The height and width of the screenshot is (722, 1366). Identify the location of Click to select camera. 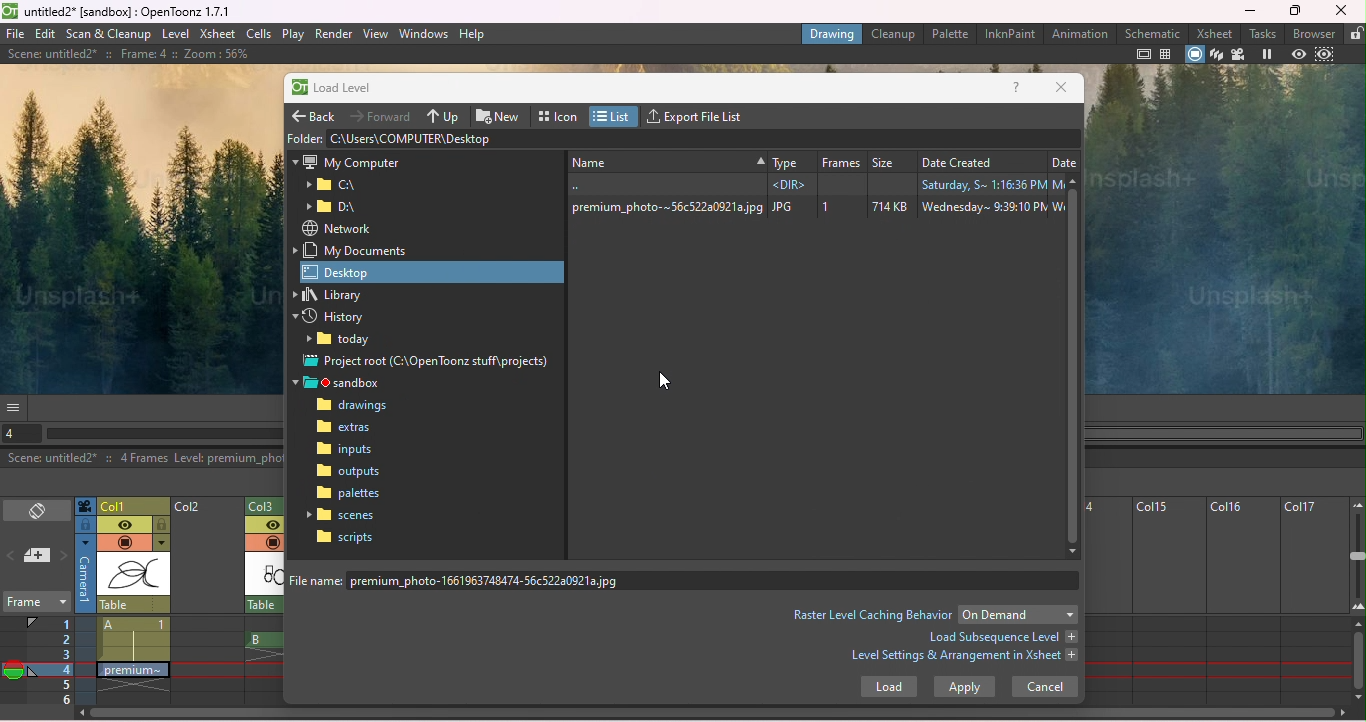
(85, 506).